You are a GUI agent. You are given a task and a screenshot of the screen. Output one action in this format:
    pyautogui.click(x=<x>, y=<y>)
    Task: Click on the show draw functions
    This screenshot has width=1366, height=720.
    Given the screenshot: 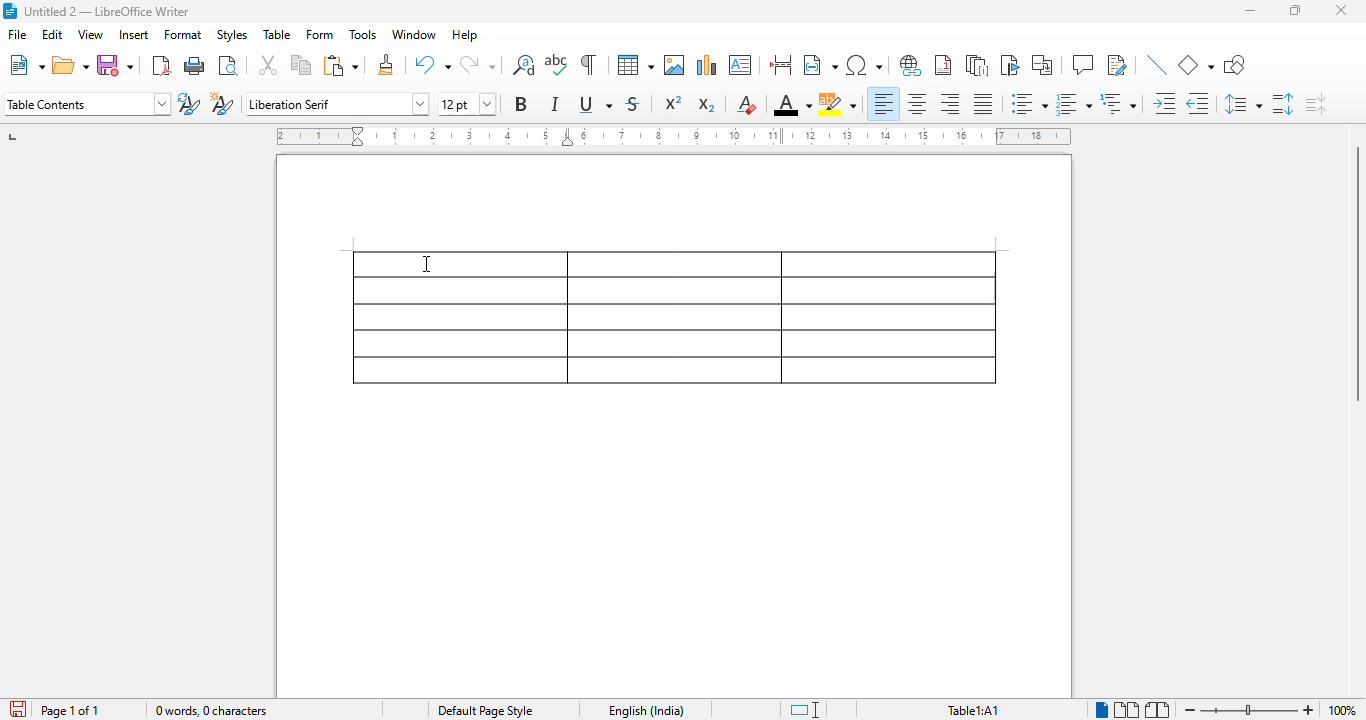 What is the action you would take?
    pyautogui.click(x=1235, y=64)
    